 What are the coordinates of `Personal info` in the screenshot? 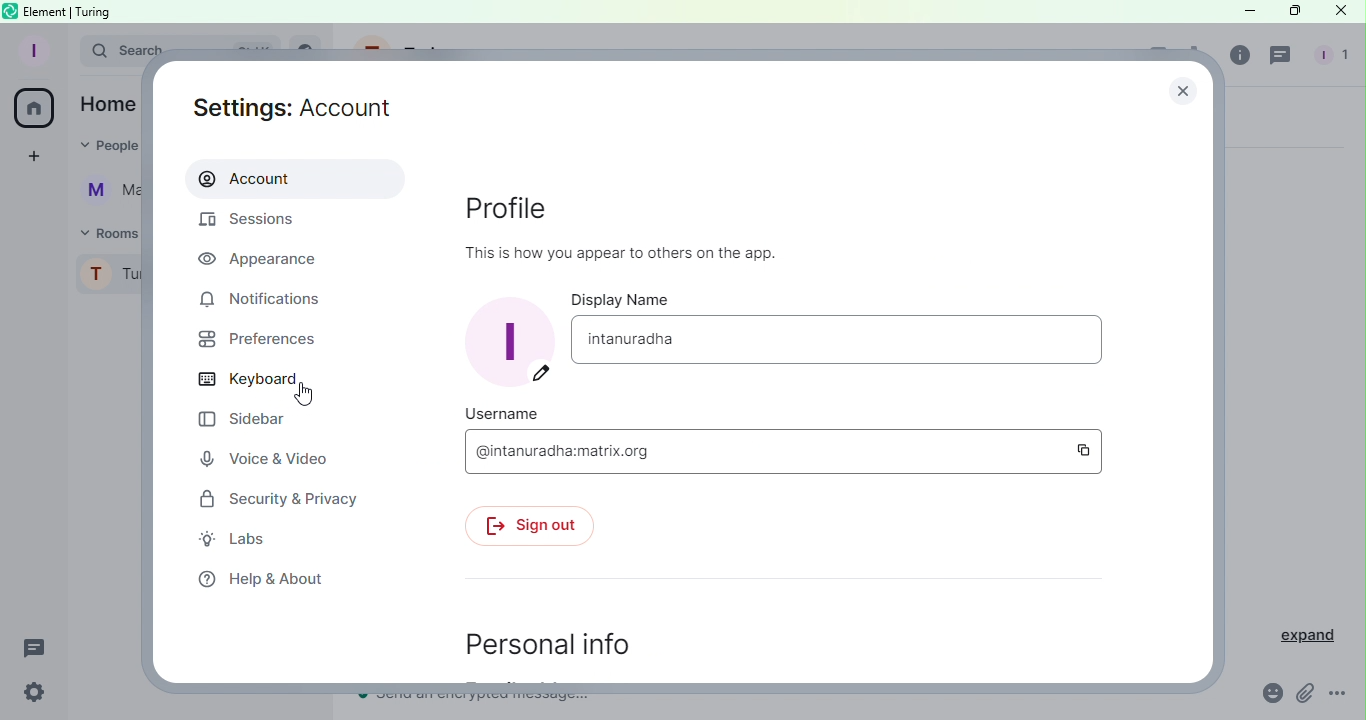 It's located at (559, 642).